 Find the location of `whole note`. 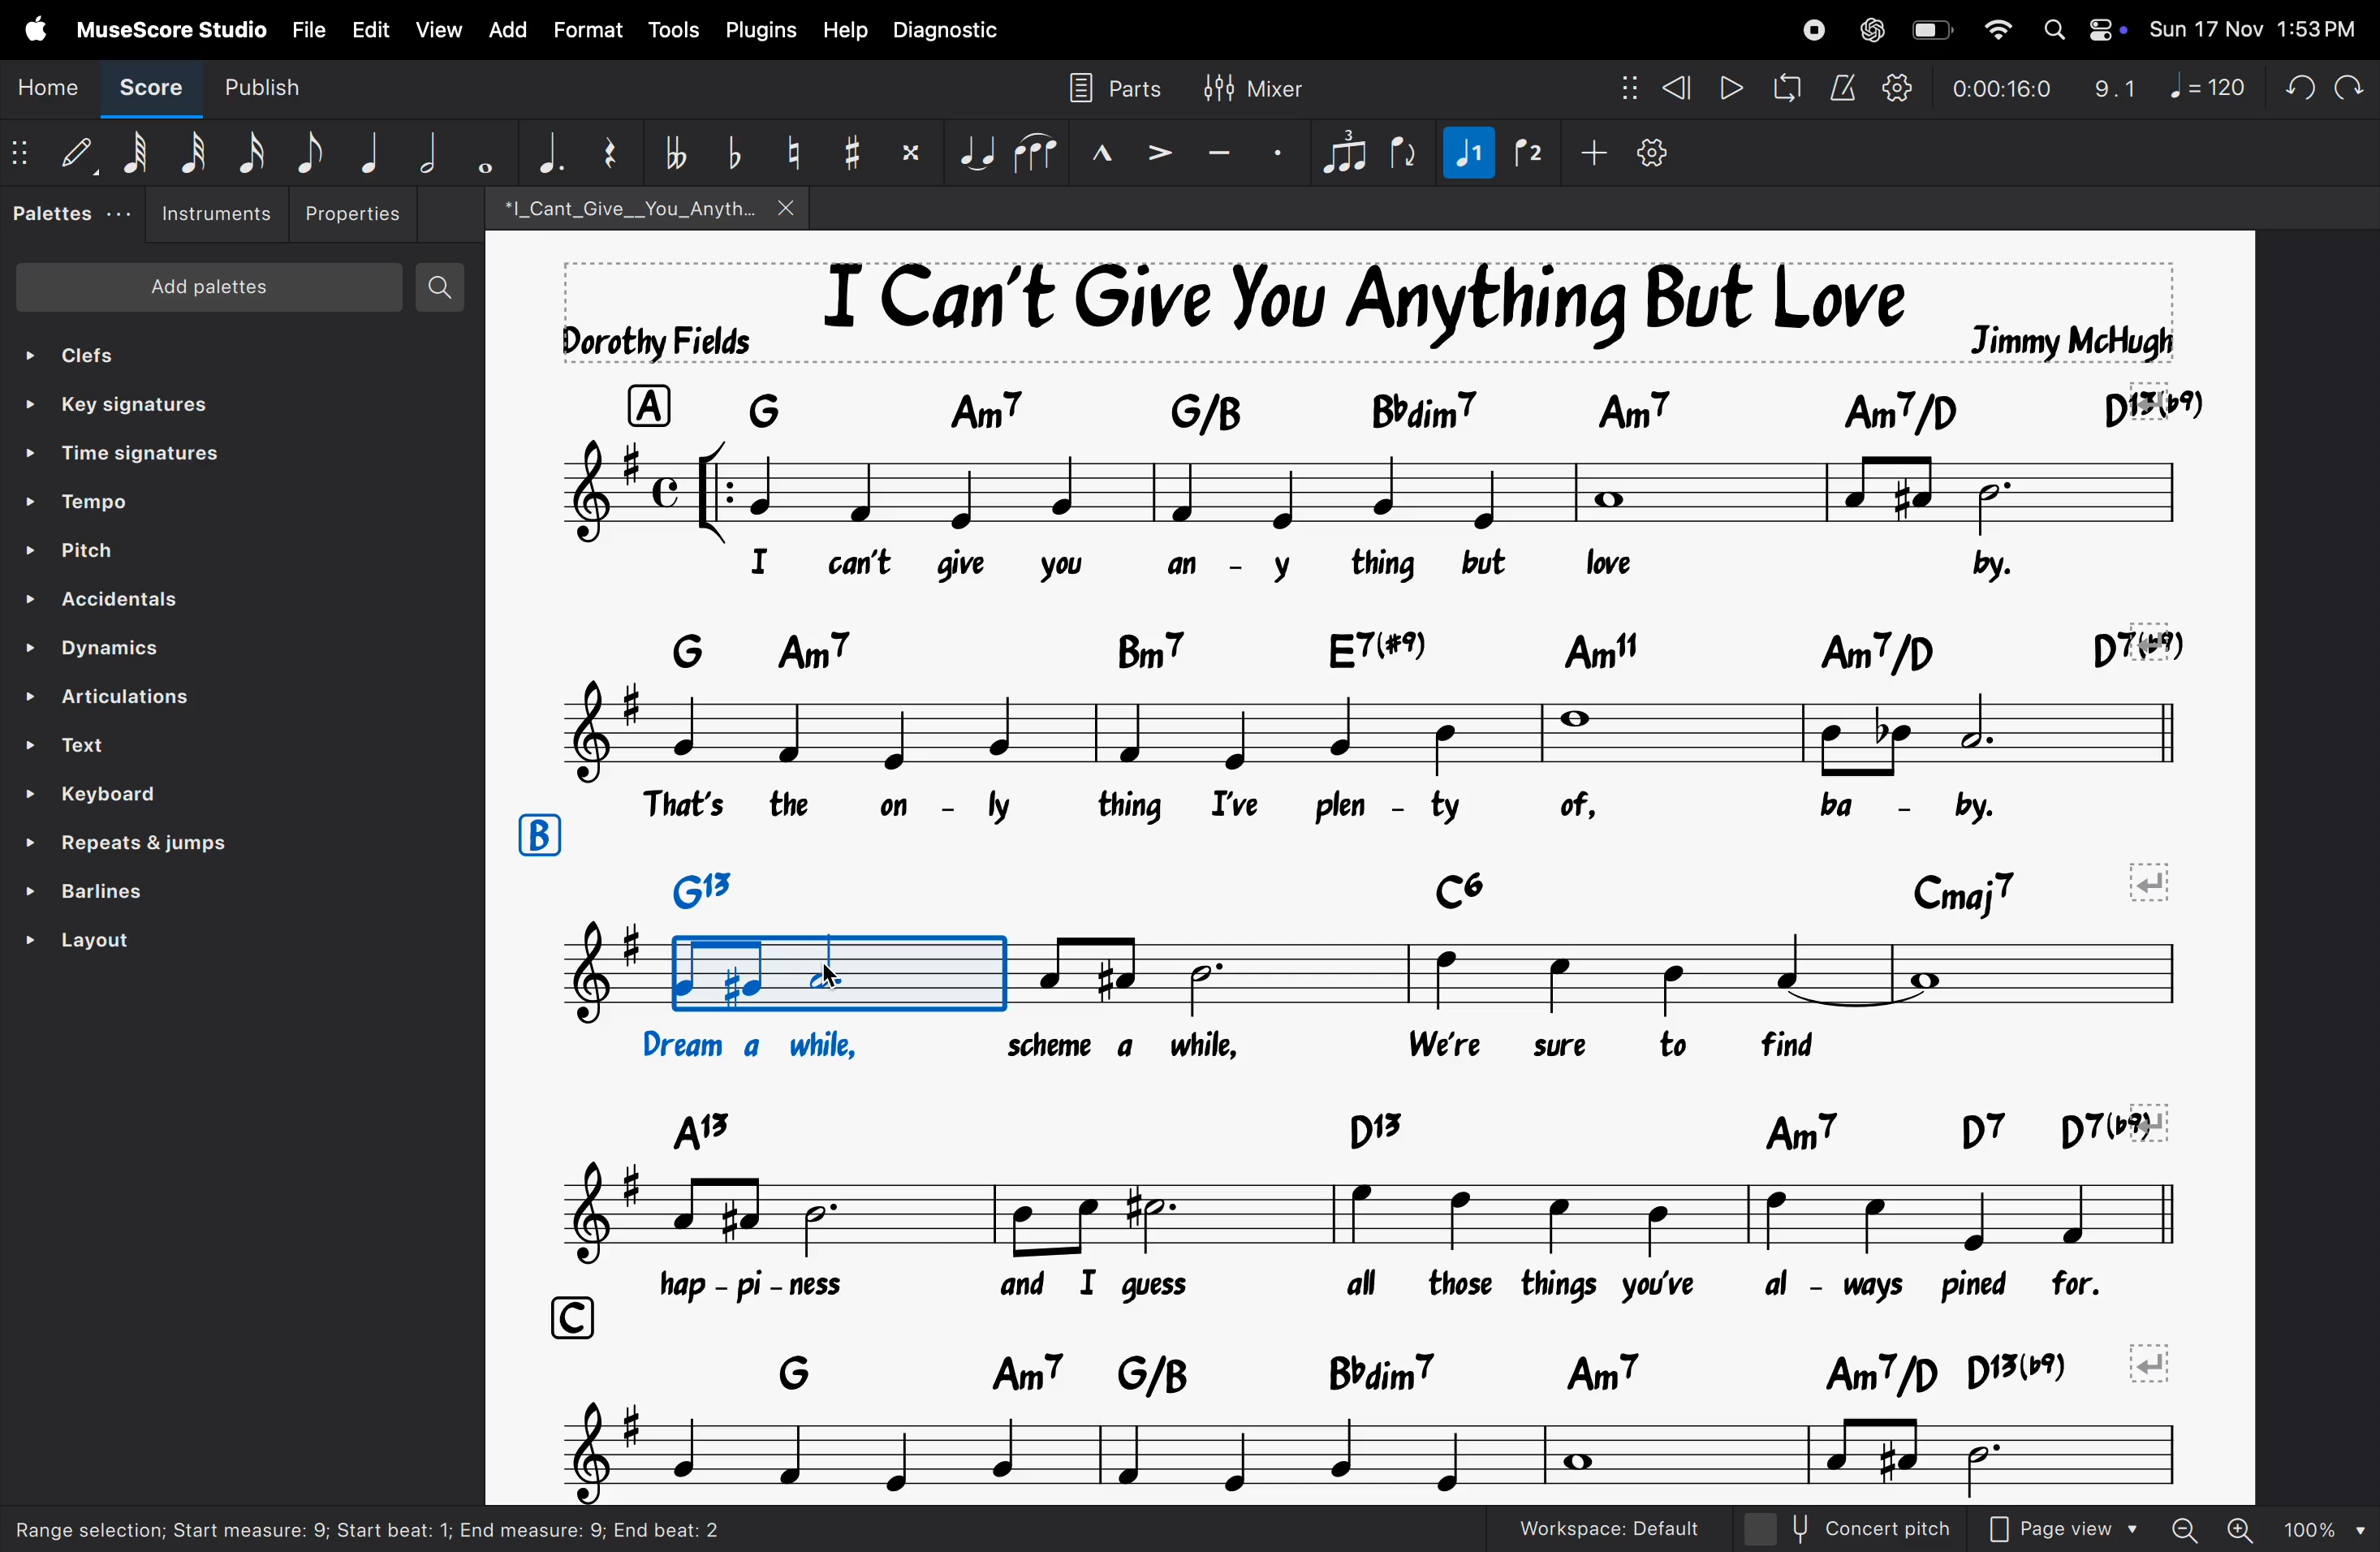

whole note is located at coordinates (479, 155).